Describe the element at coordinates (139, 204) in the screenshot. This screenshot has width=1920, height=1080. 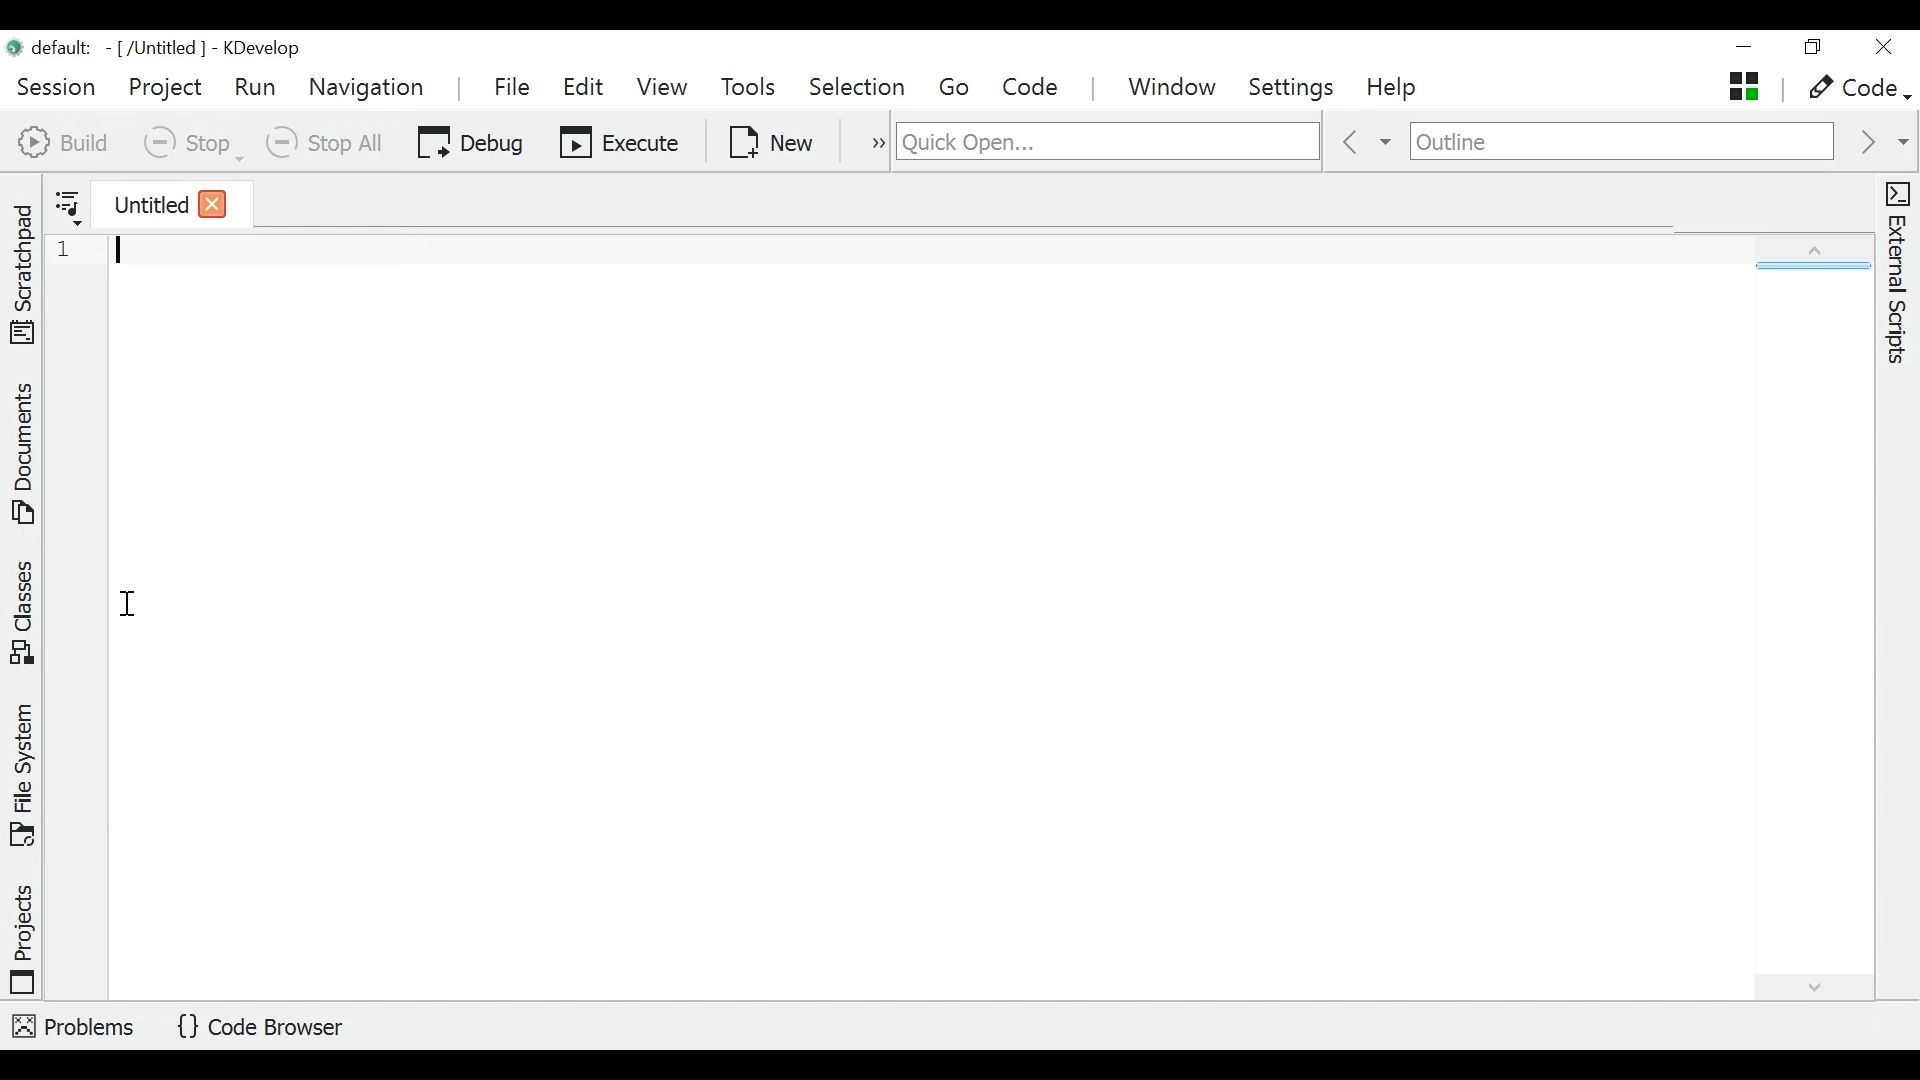
I see `current tab` at that location.